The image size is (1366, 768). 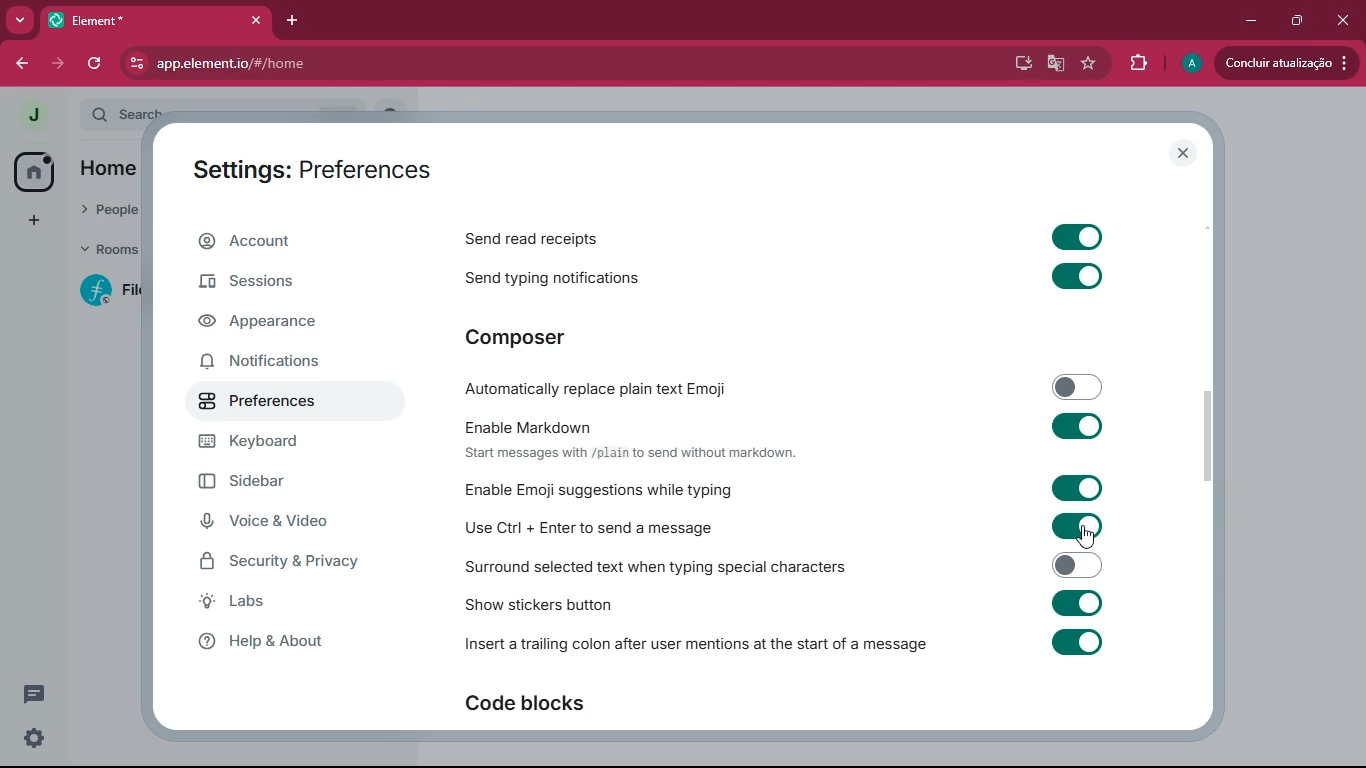 What do you see at coordinates (1071, 488) in the screenshot?
I see `toggle on or off` at bounding box center [1071, 488].